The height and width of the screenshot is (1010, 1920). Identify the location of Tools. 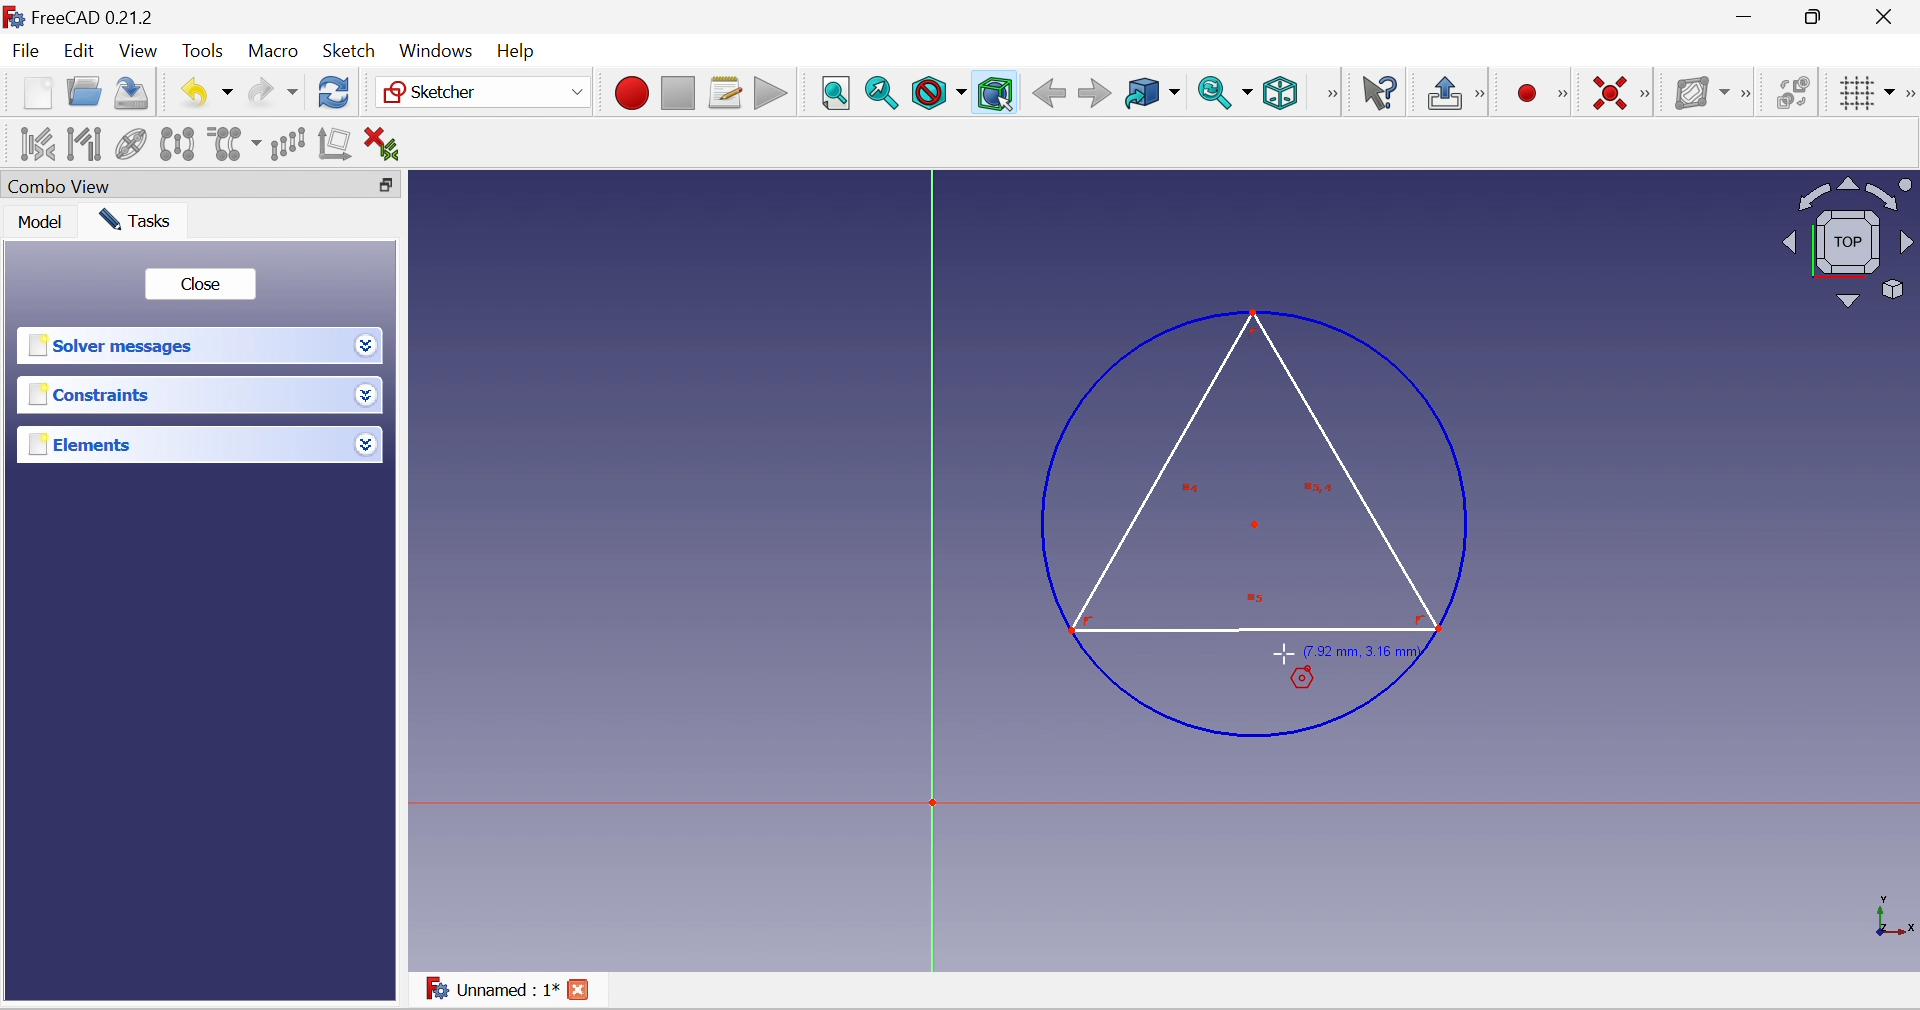
(201, 50).